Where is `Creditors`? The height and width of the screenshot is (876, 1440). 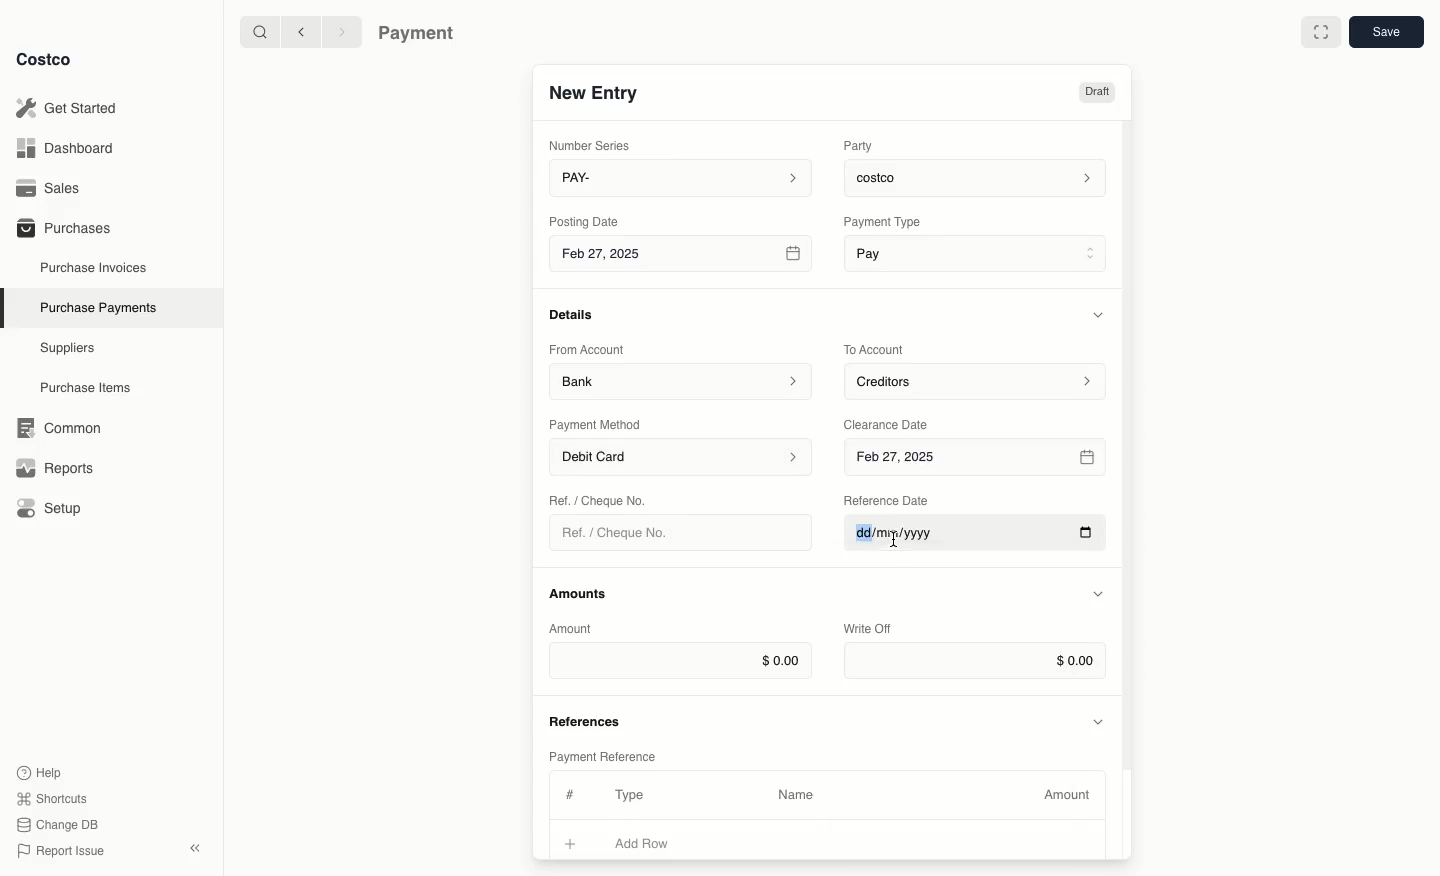
Creditors is located at coordinates (978, 380).